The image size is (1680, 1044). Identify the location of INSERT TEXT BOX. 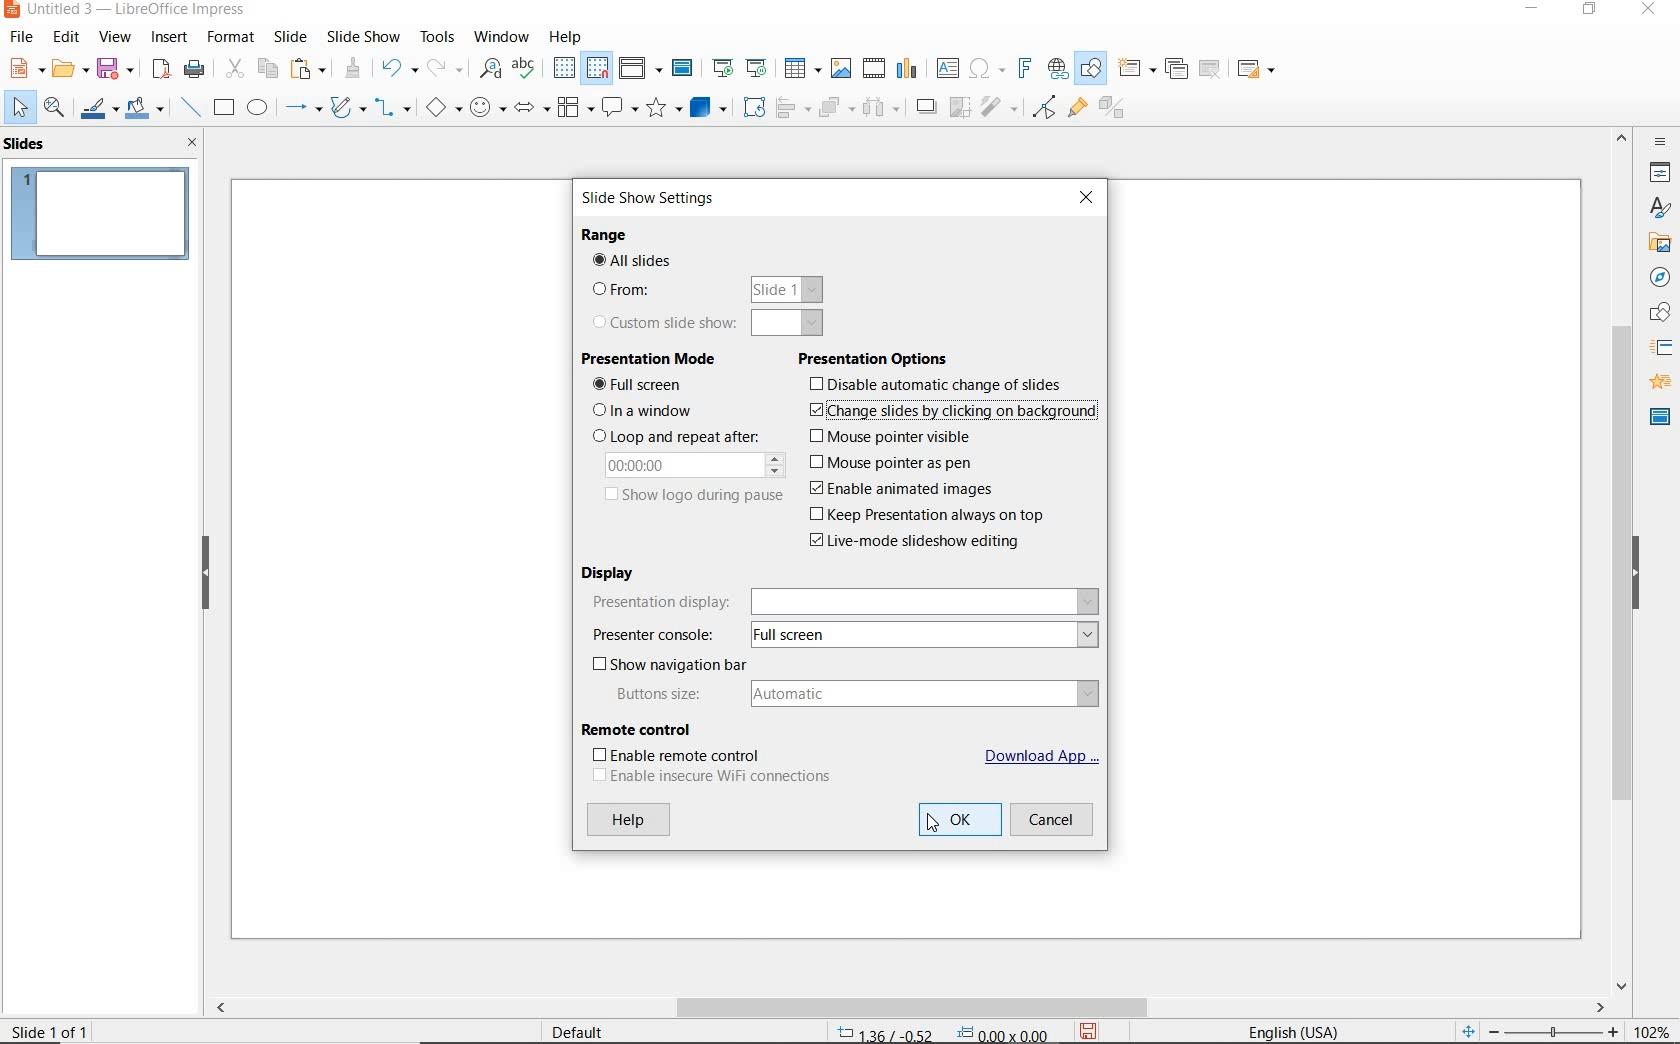
(949, 68).